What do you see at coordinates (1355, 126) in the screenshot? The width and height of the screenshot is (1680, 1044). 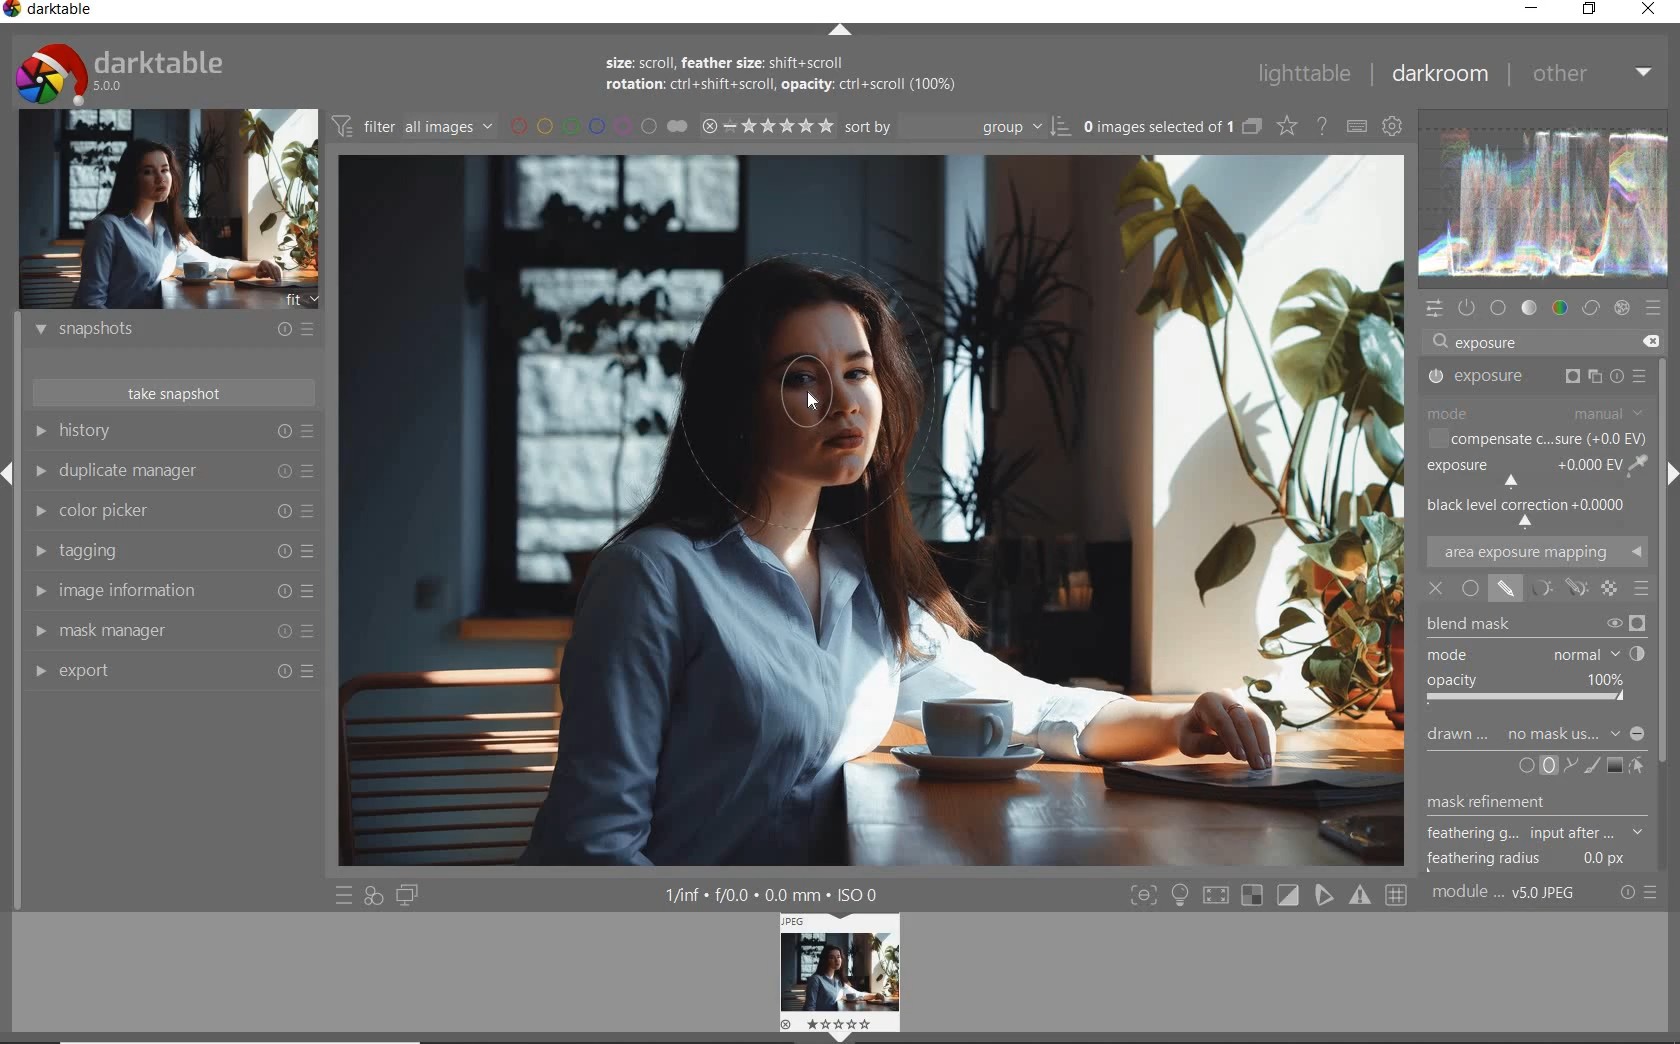 I see `set keyboard shortcuts` at bounding box center [1355, 126].